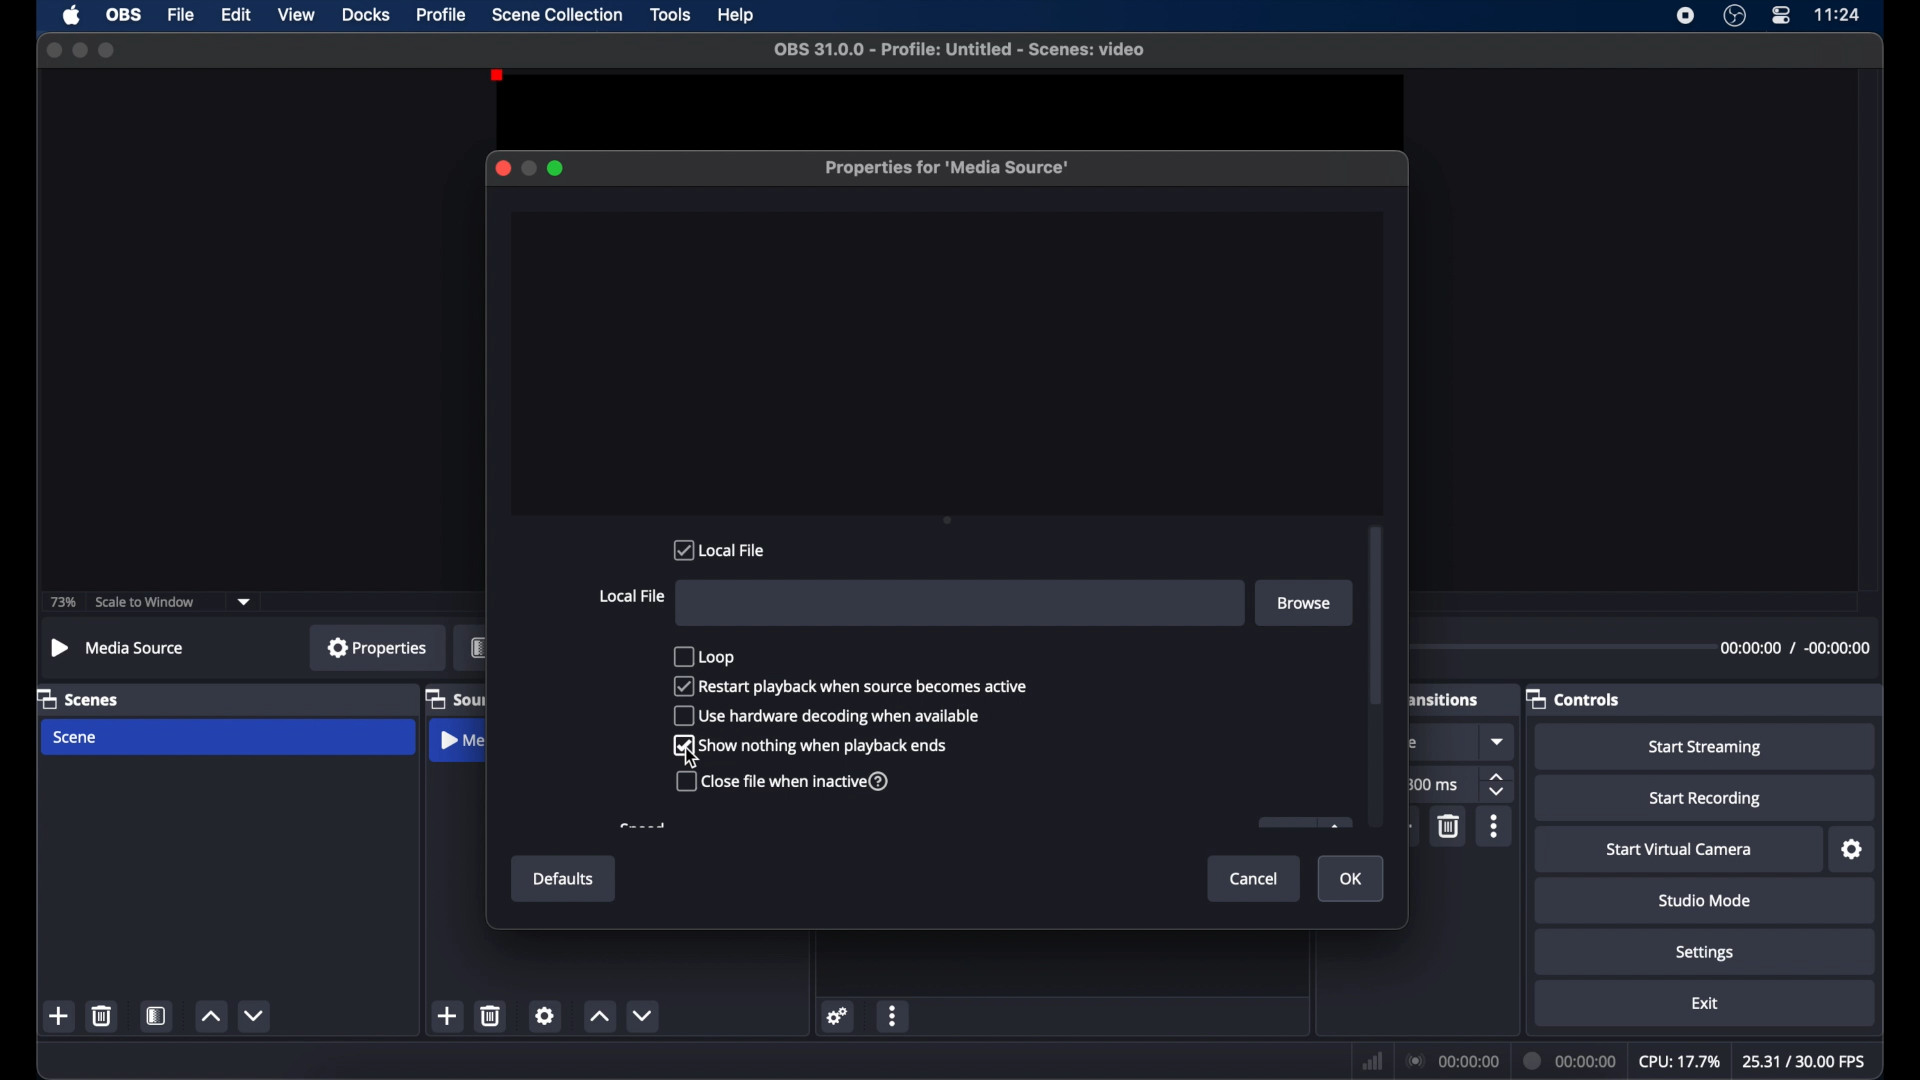 The image size is (1920, 1080). What do you see at coordinates (1684, 15) in the screenshot?
I see `screen recorder icon` at bounding box center [1684, 15].